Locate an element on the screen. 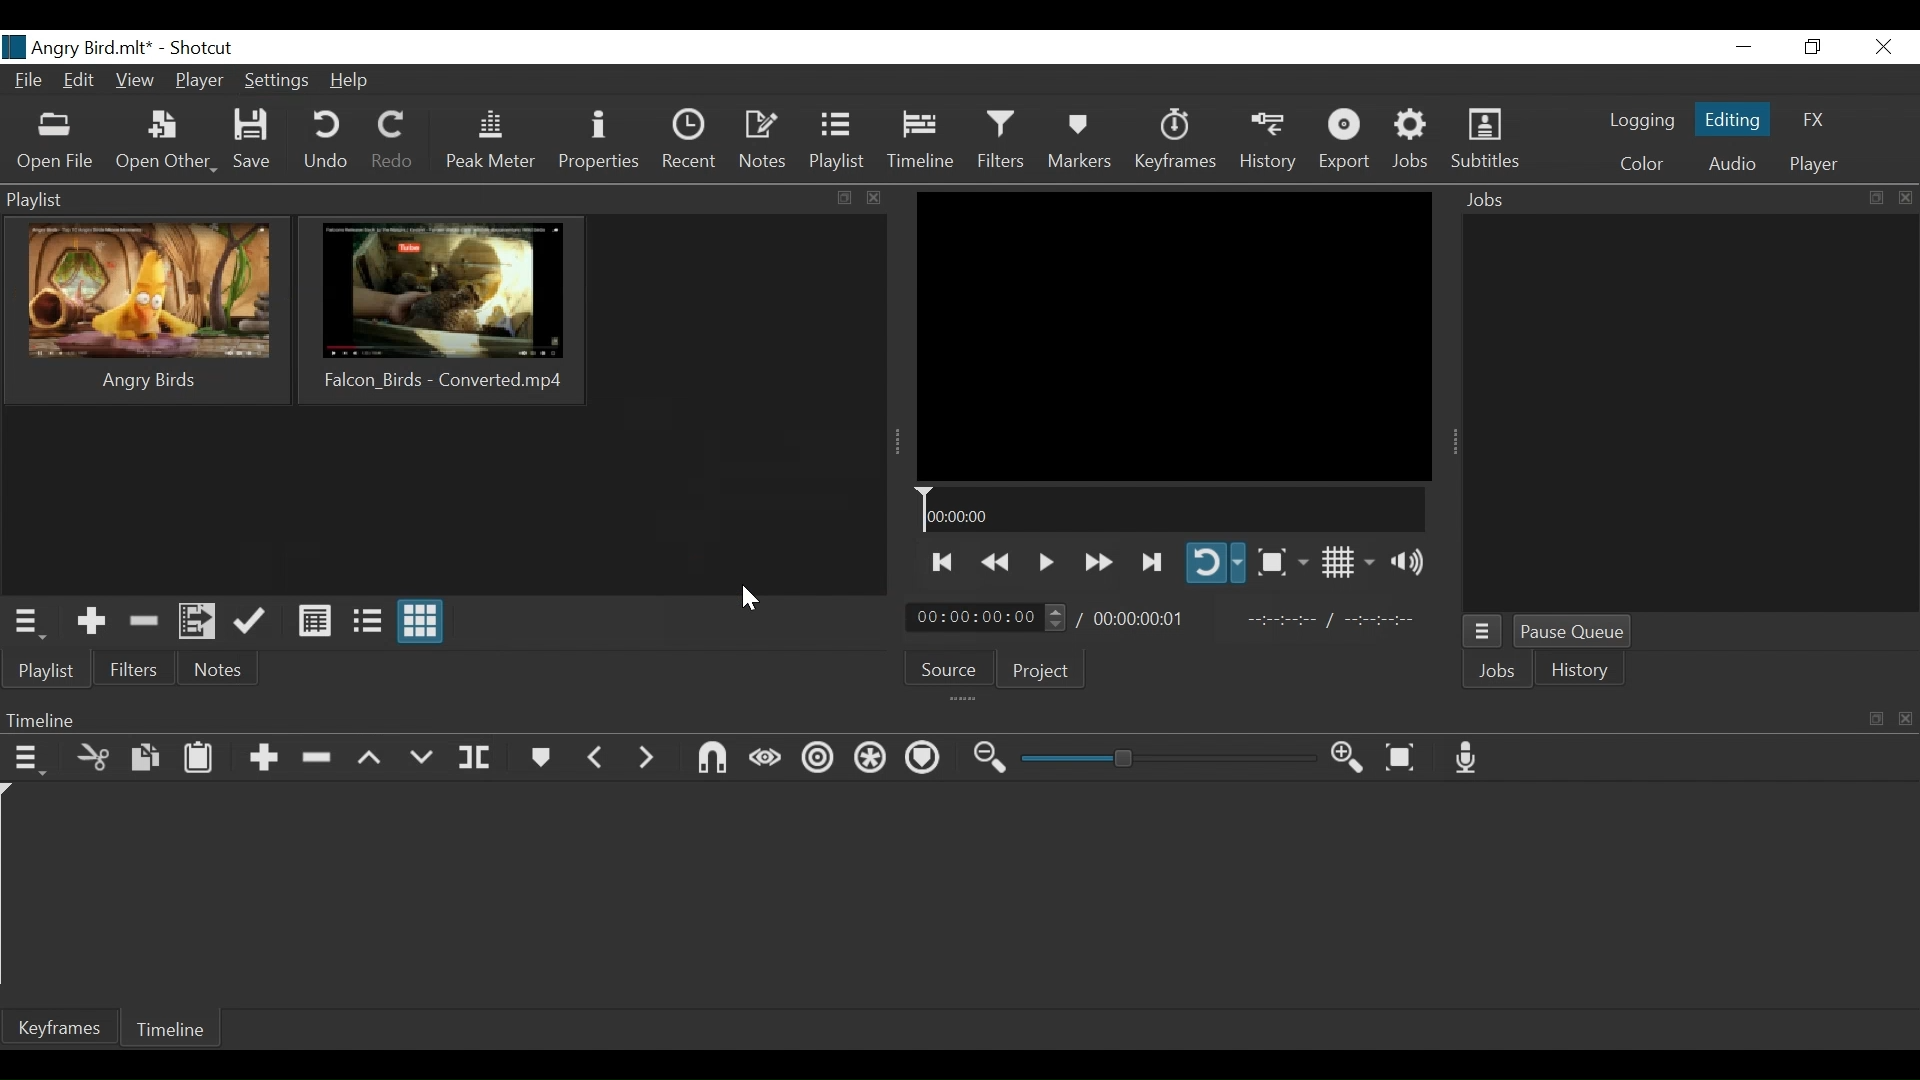 This screenshot has height=1080, width=1920. Properties is located at coordinates (599, 144).